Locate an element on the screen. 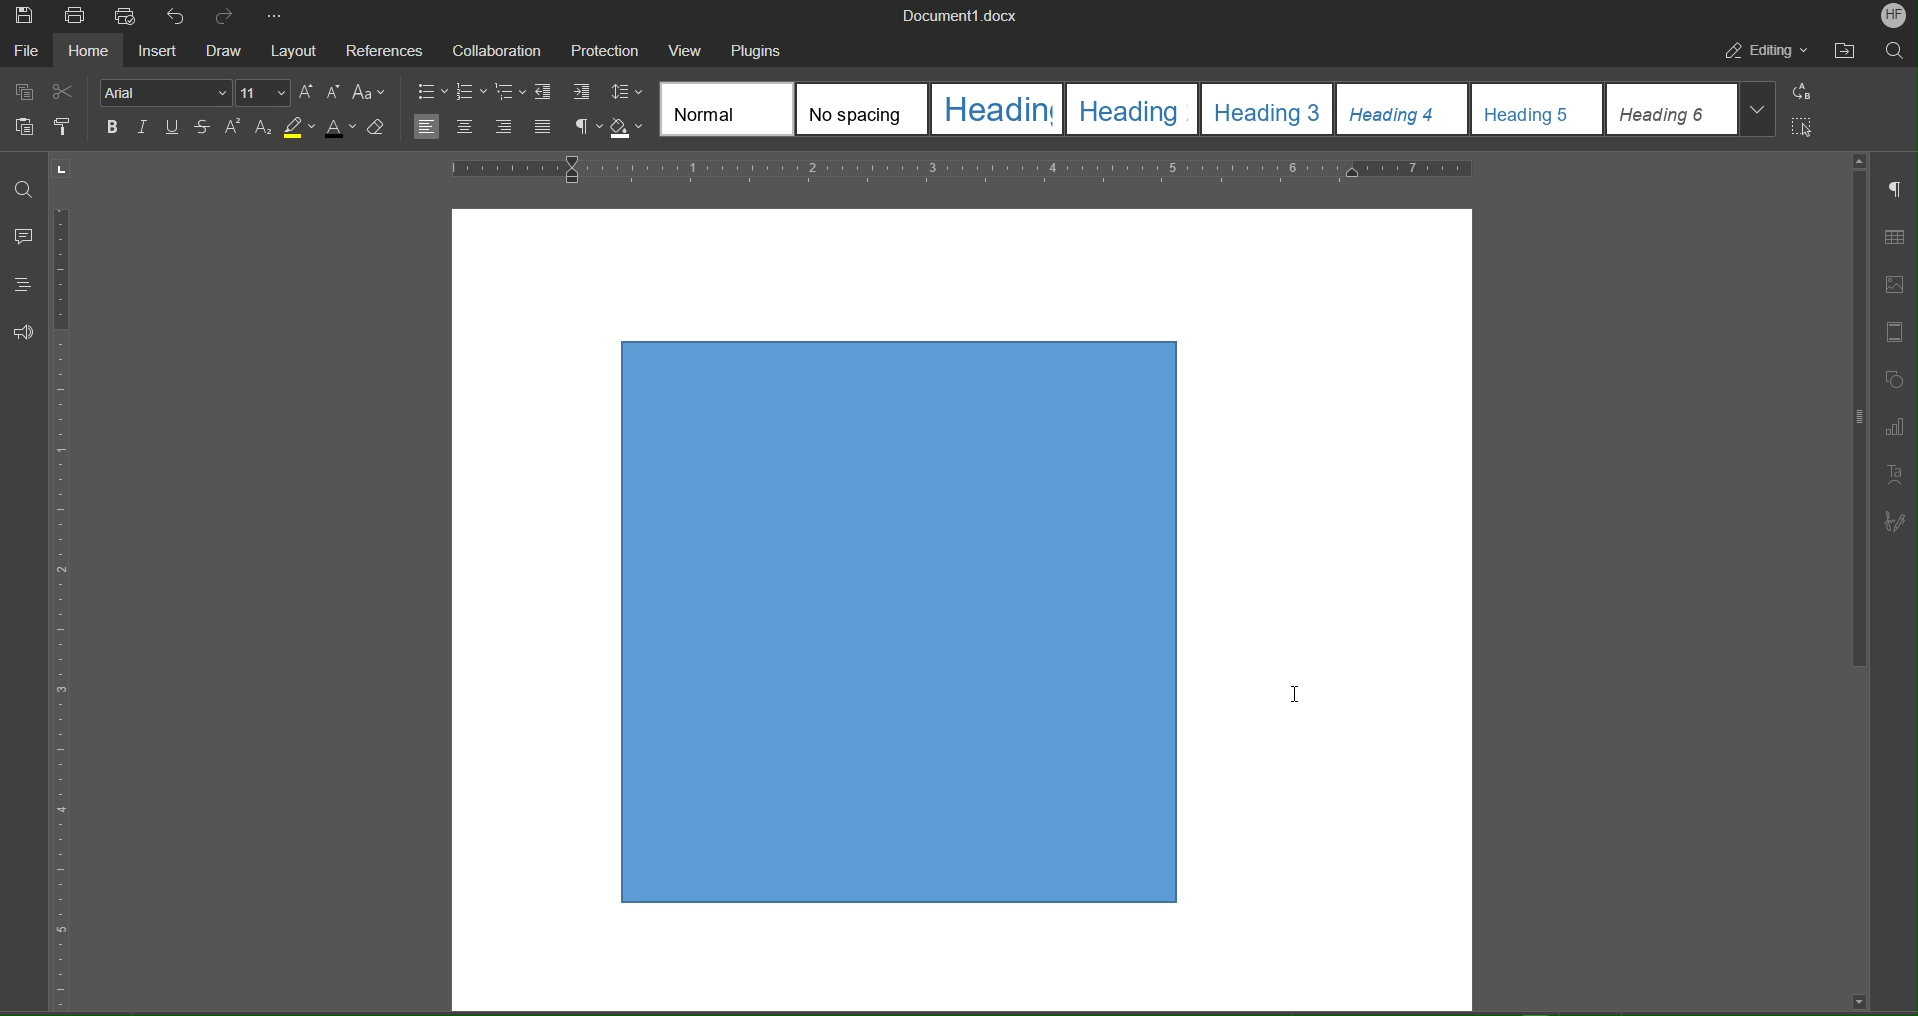  Left Align is located at coordinates (429, 128).